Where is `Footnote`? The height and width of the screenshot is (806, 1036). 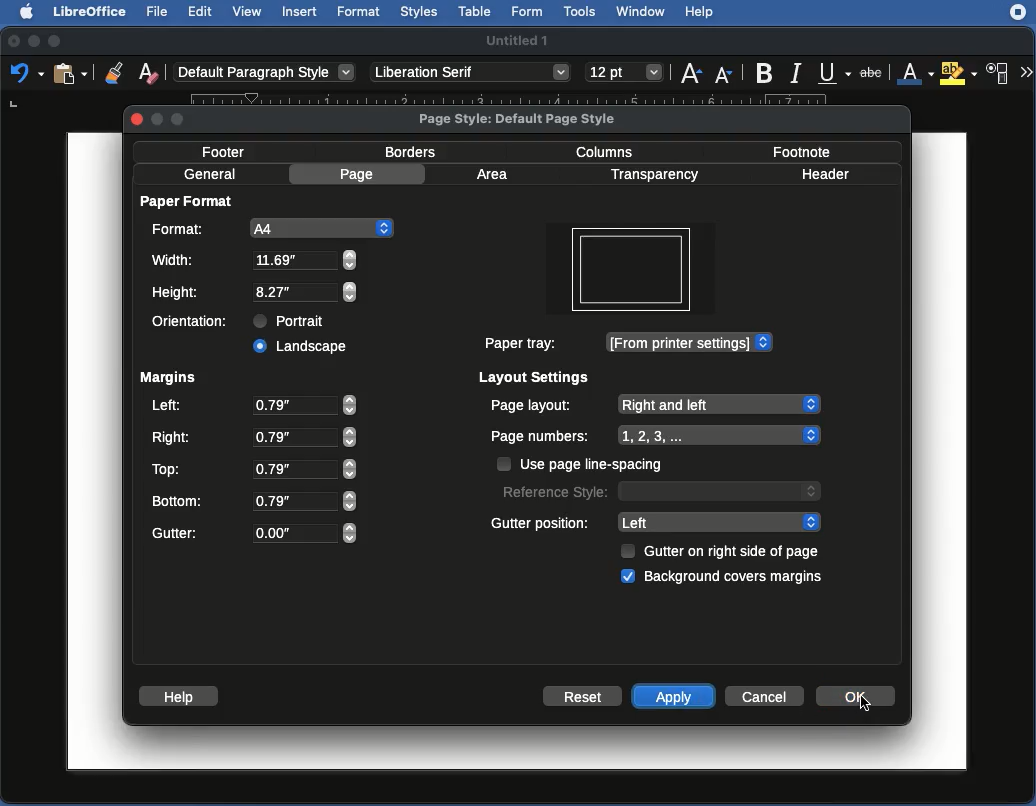
Footnote is located at coordinates (802, 150).